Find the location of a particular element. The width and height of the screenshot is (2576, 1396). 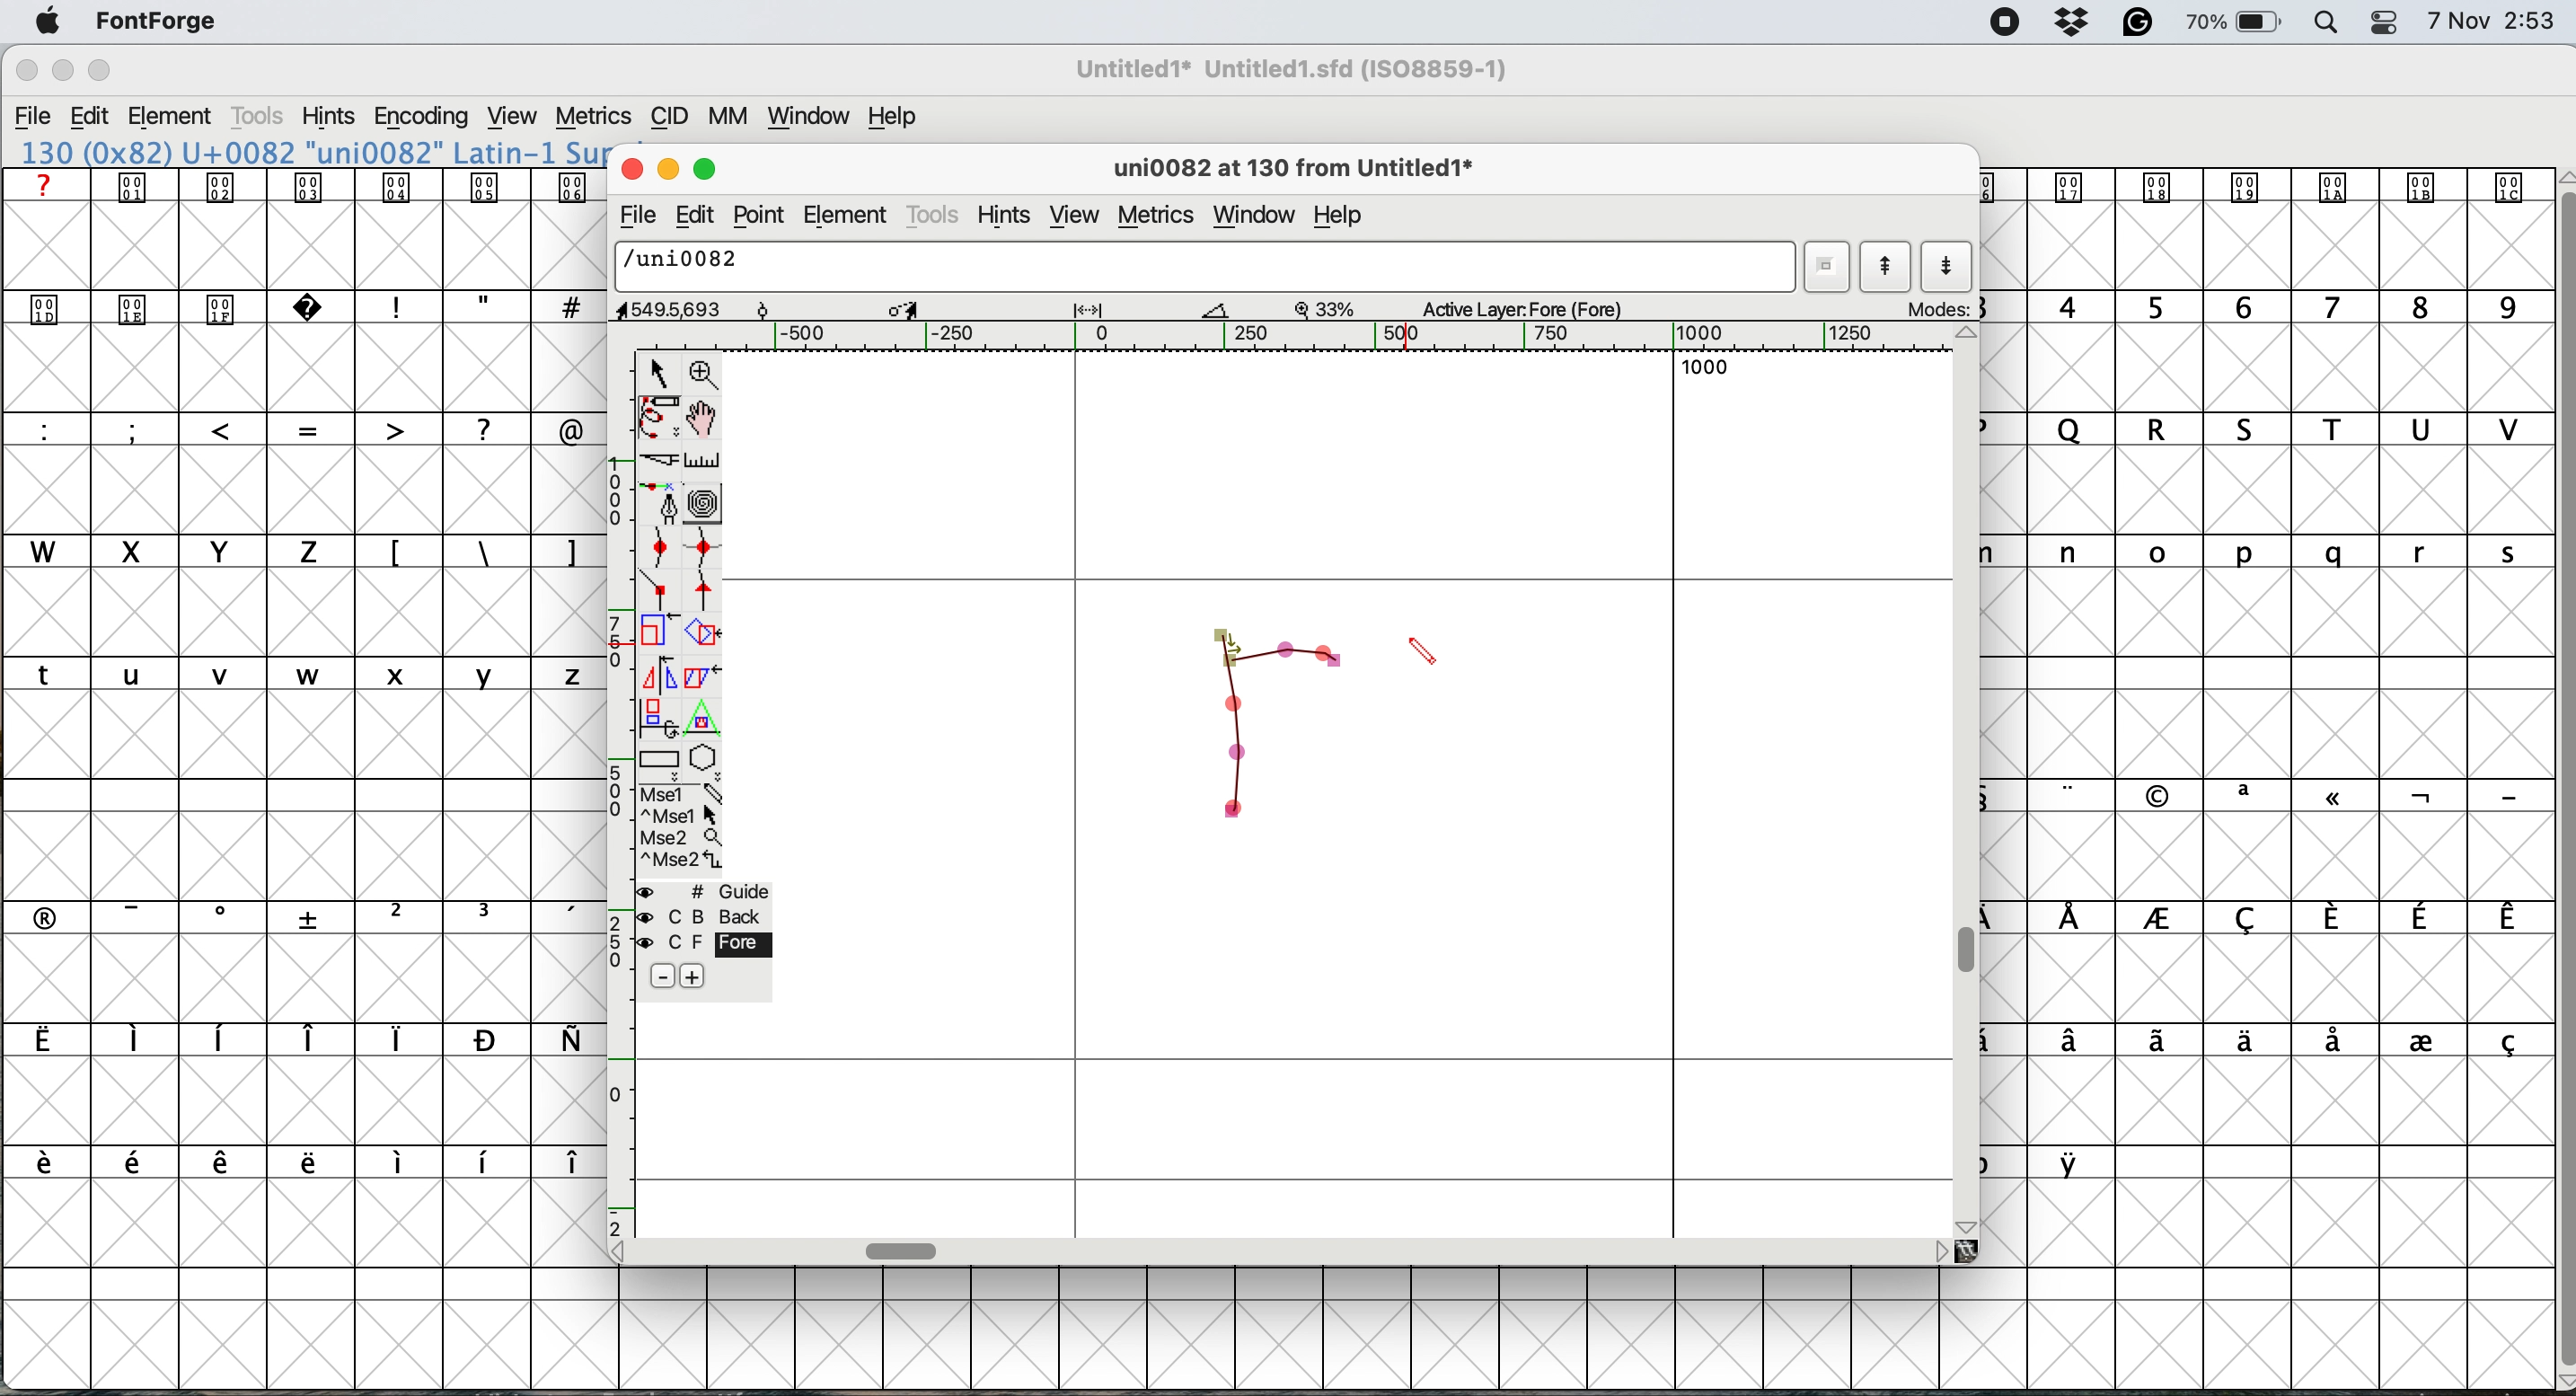

rectangle or box is located at coordinates (661, 763).